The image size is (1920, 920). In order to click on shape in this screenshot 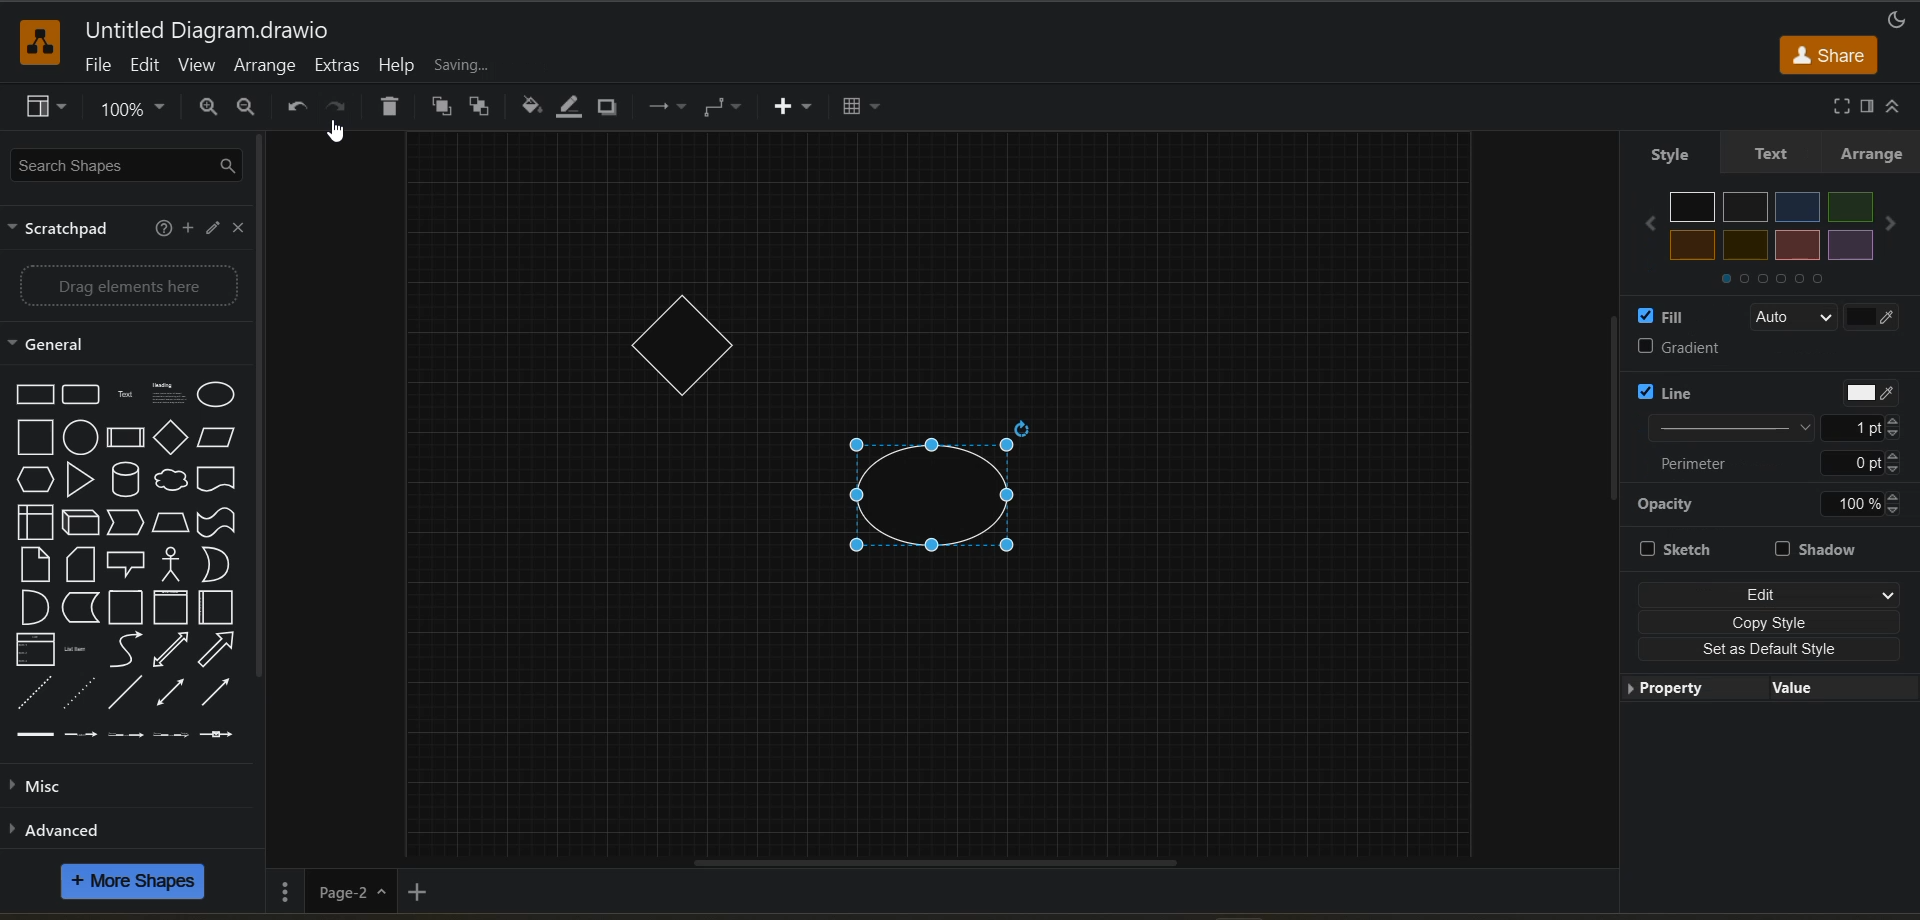, I will do `click(676, 344)`.